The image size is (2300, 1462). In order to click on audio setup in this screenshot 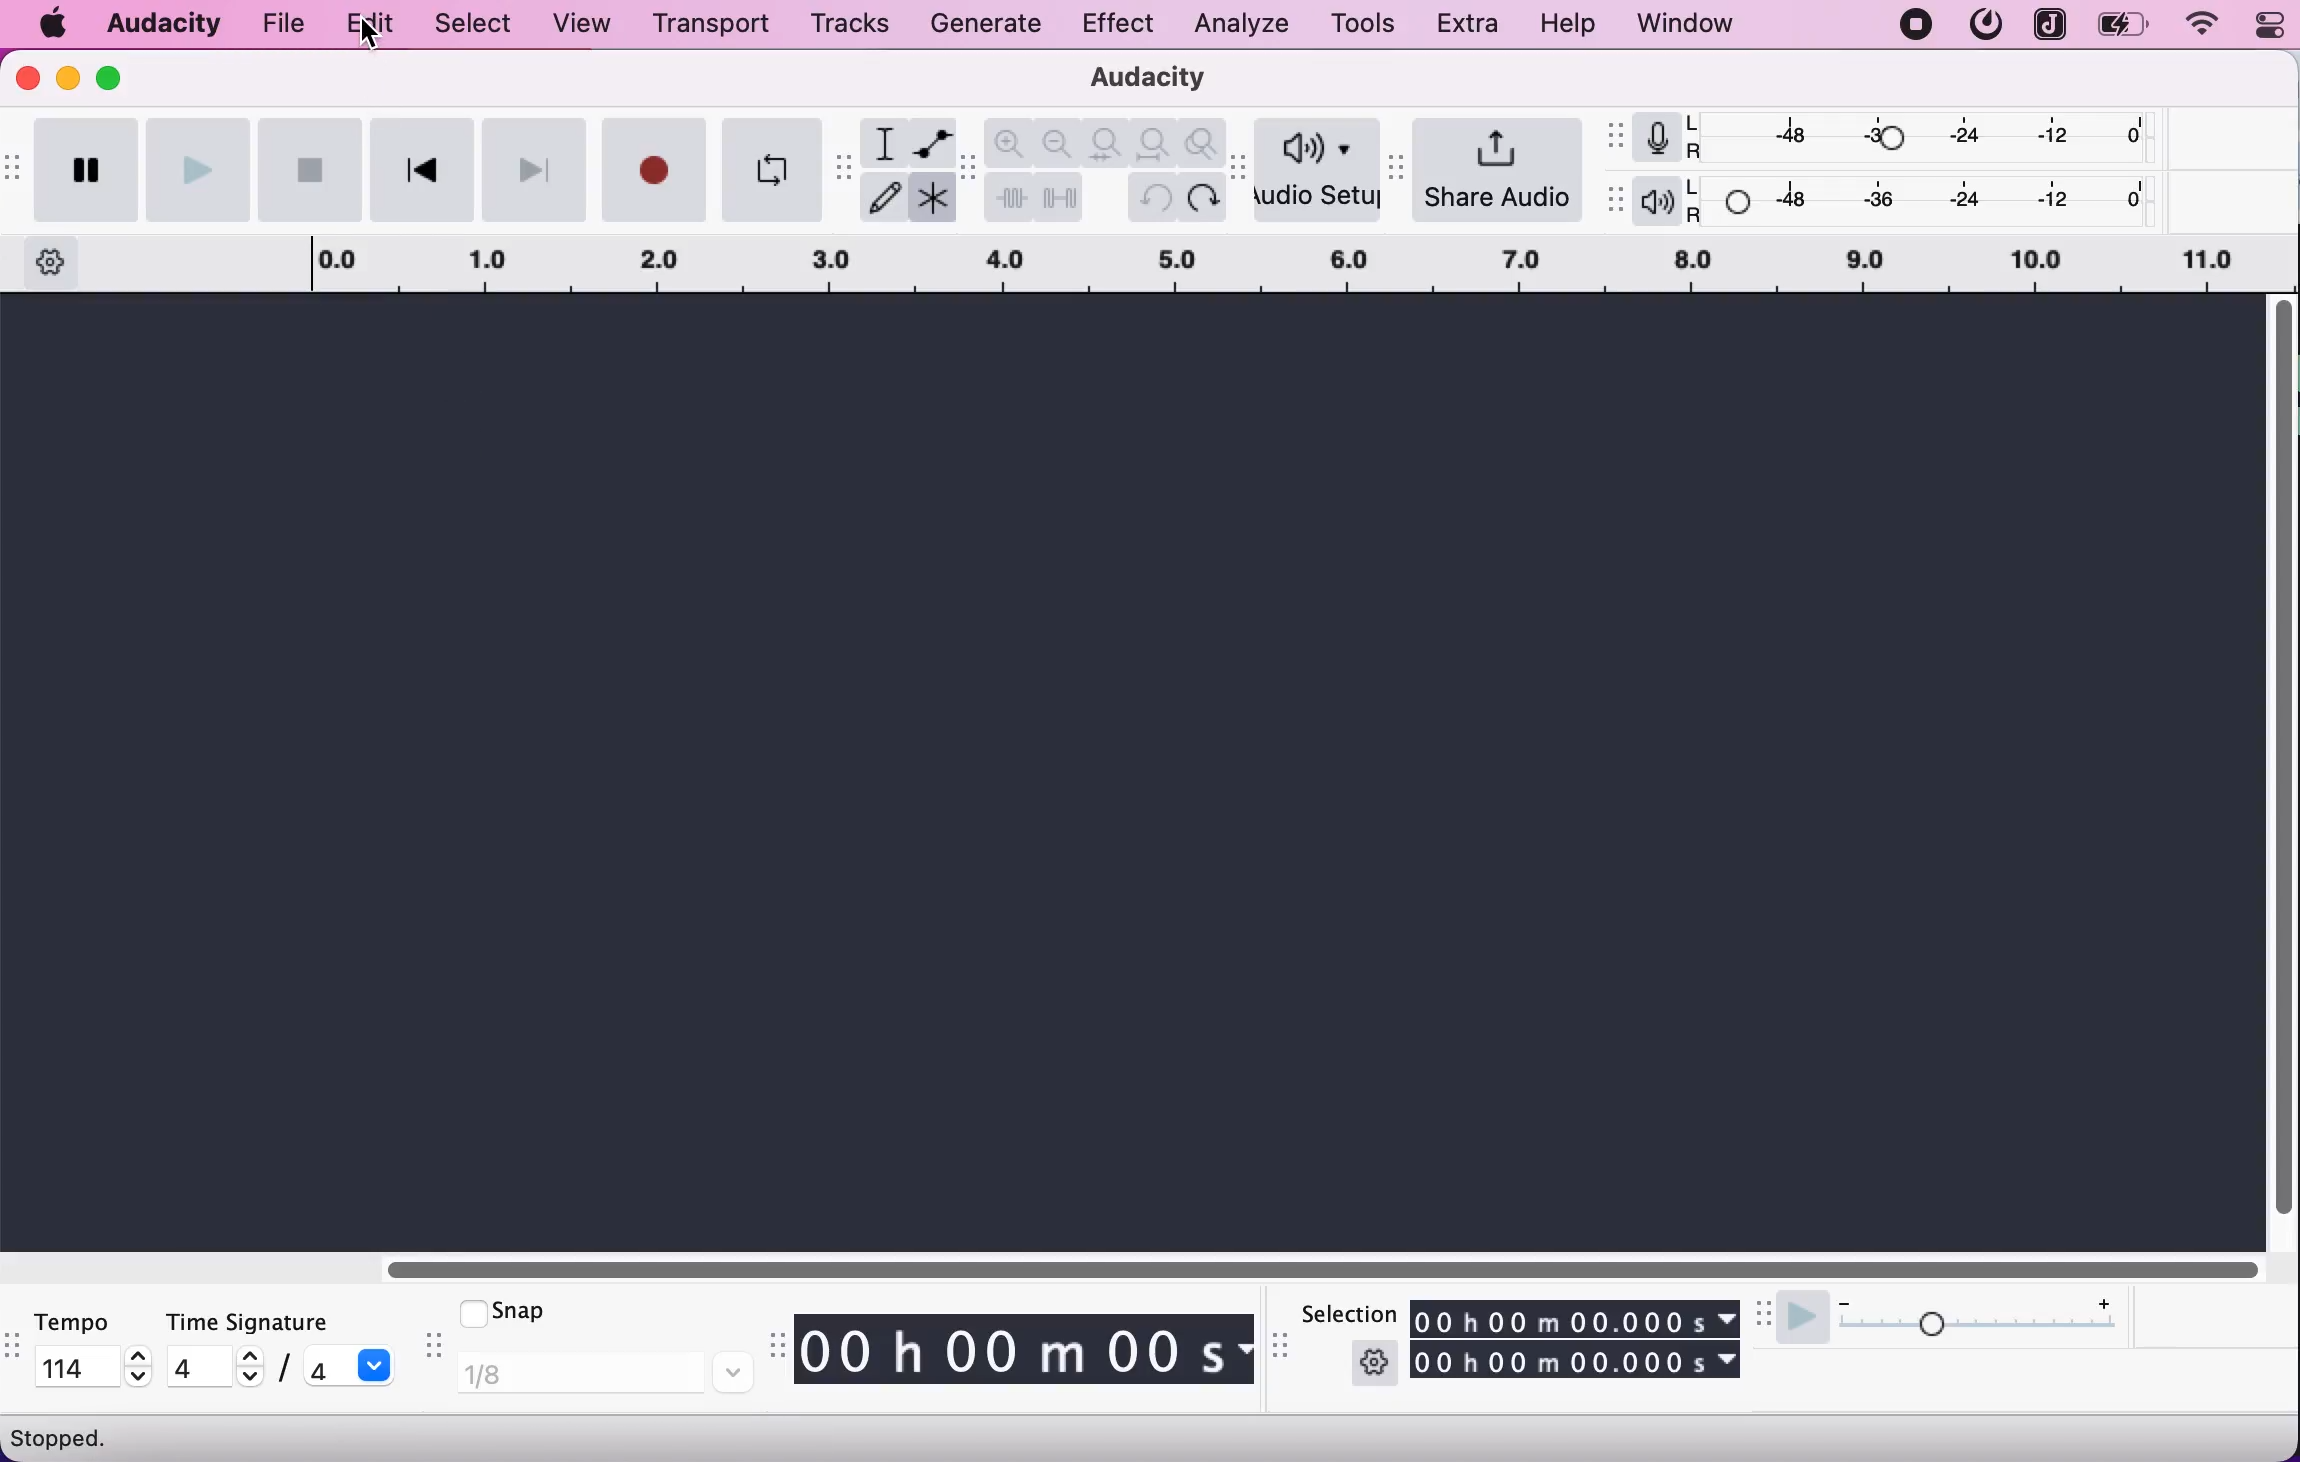, I will do `click(1319, 171)`.